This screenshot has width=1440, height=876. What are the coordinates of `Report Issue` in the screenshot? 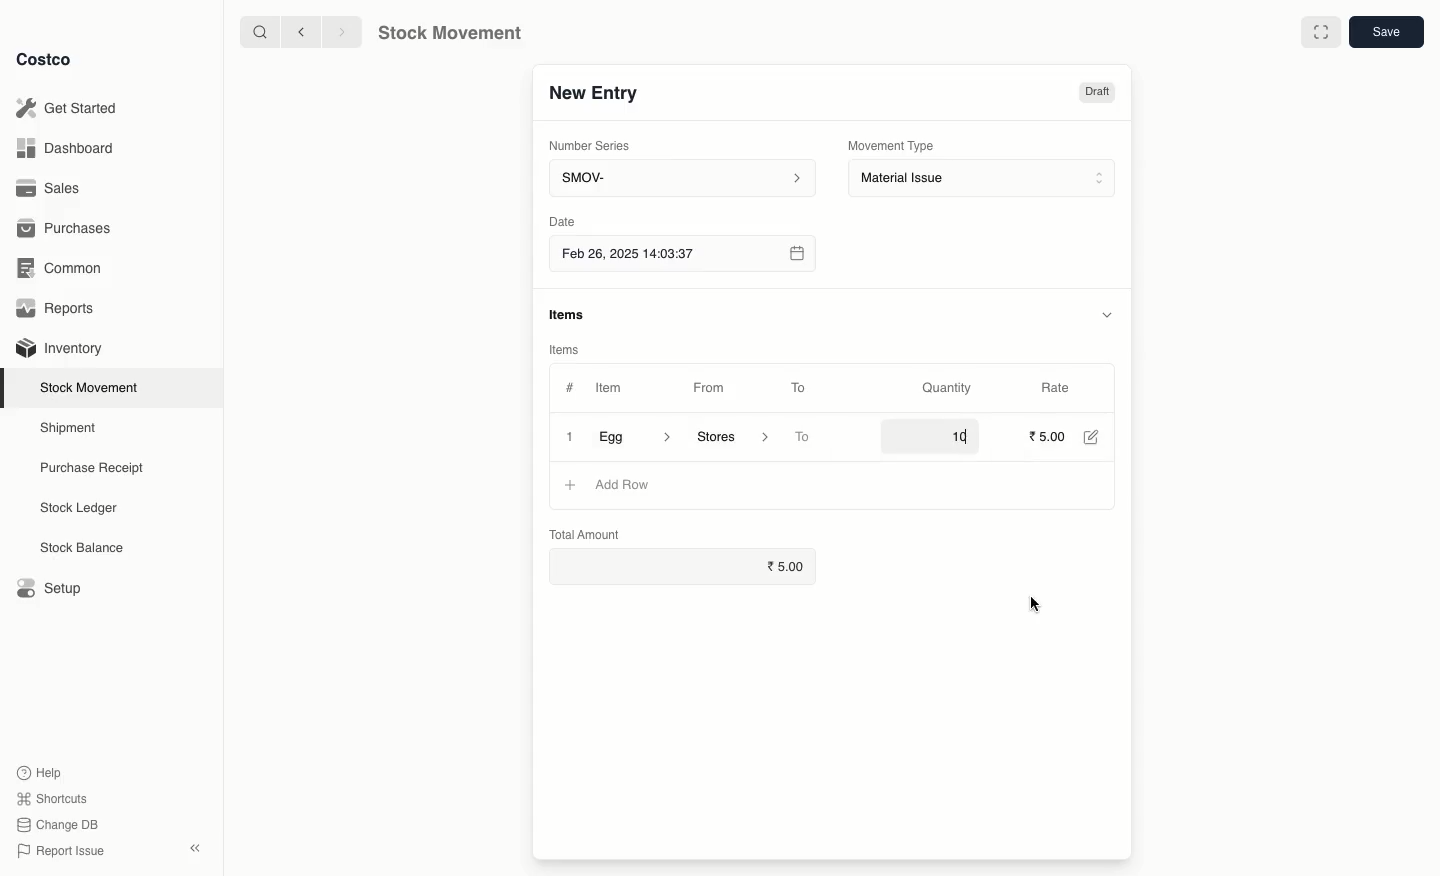 It's located at (63, 851).